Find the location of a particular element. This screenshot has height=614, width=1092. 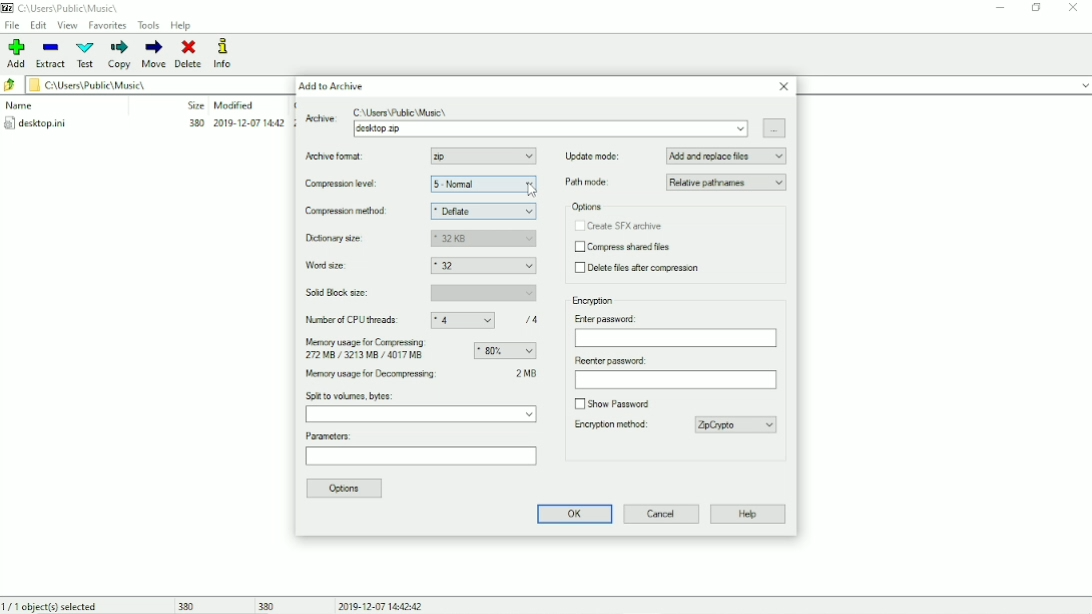

Extract is located at coordinates (51, 56).